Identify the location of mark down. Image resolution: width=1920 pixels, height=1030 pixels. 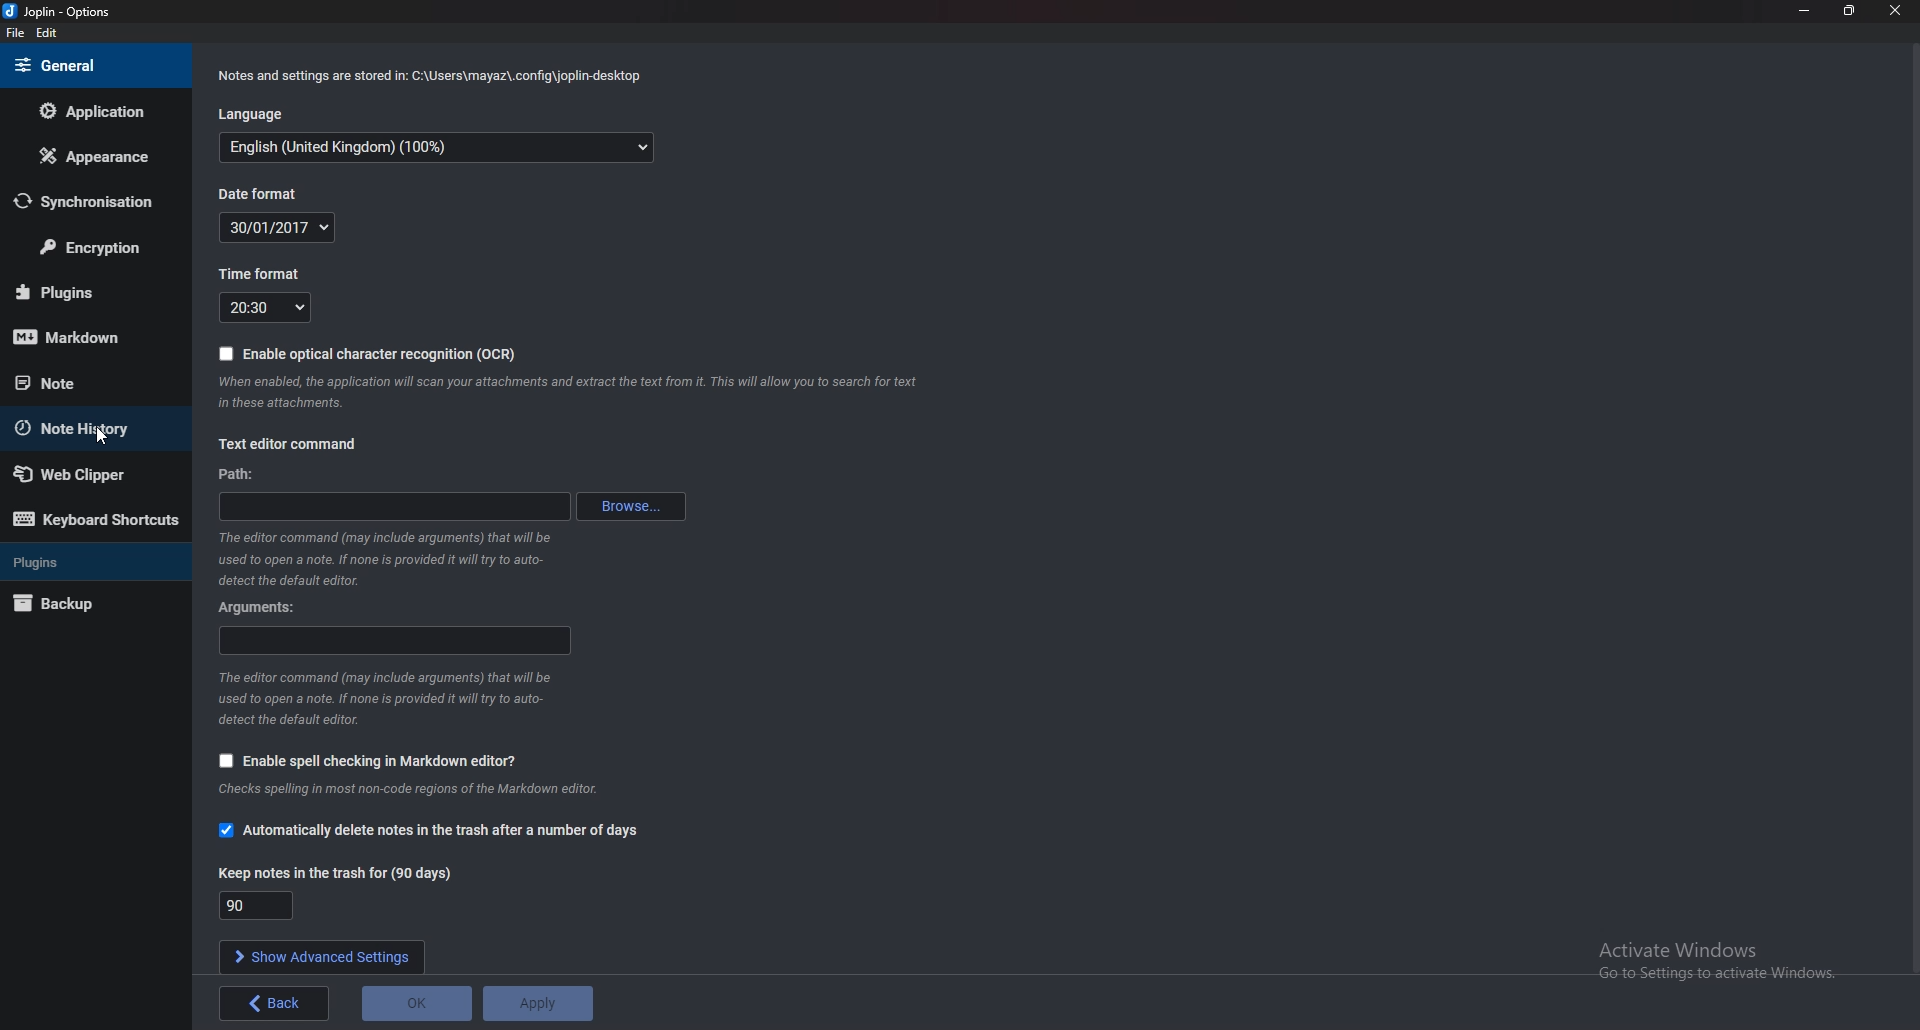
(89, 339).